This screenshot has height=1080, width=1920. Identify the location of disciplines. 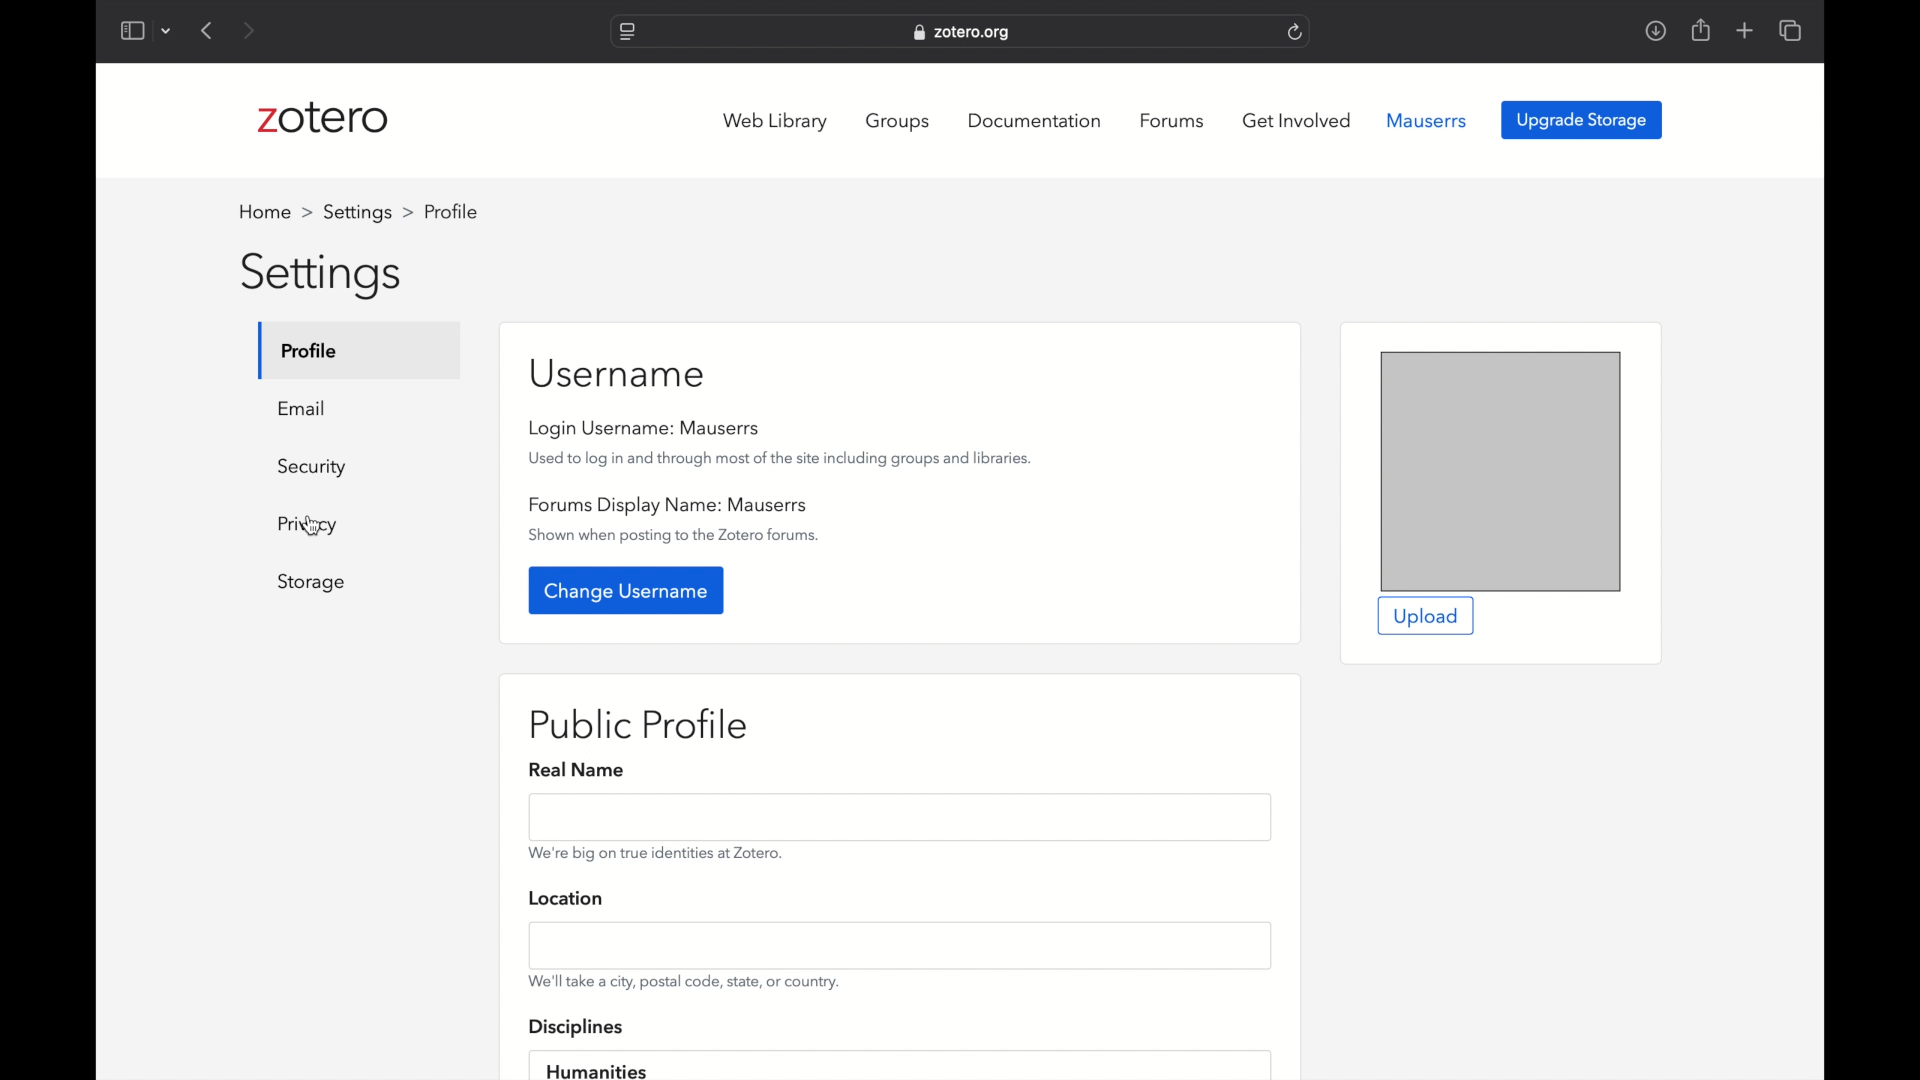
(577, 1028).